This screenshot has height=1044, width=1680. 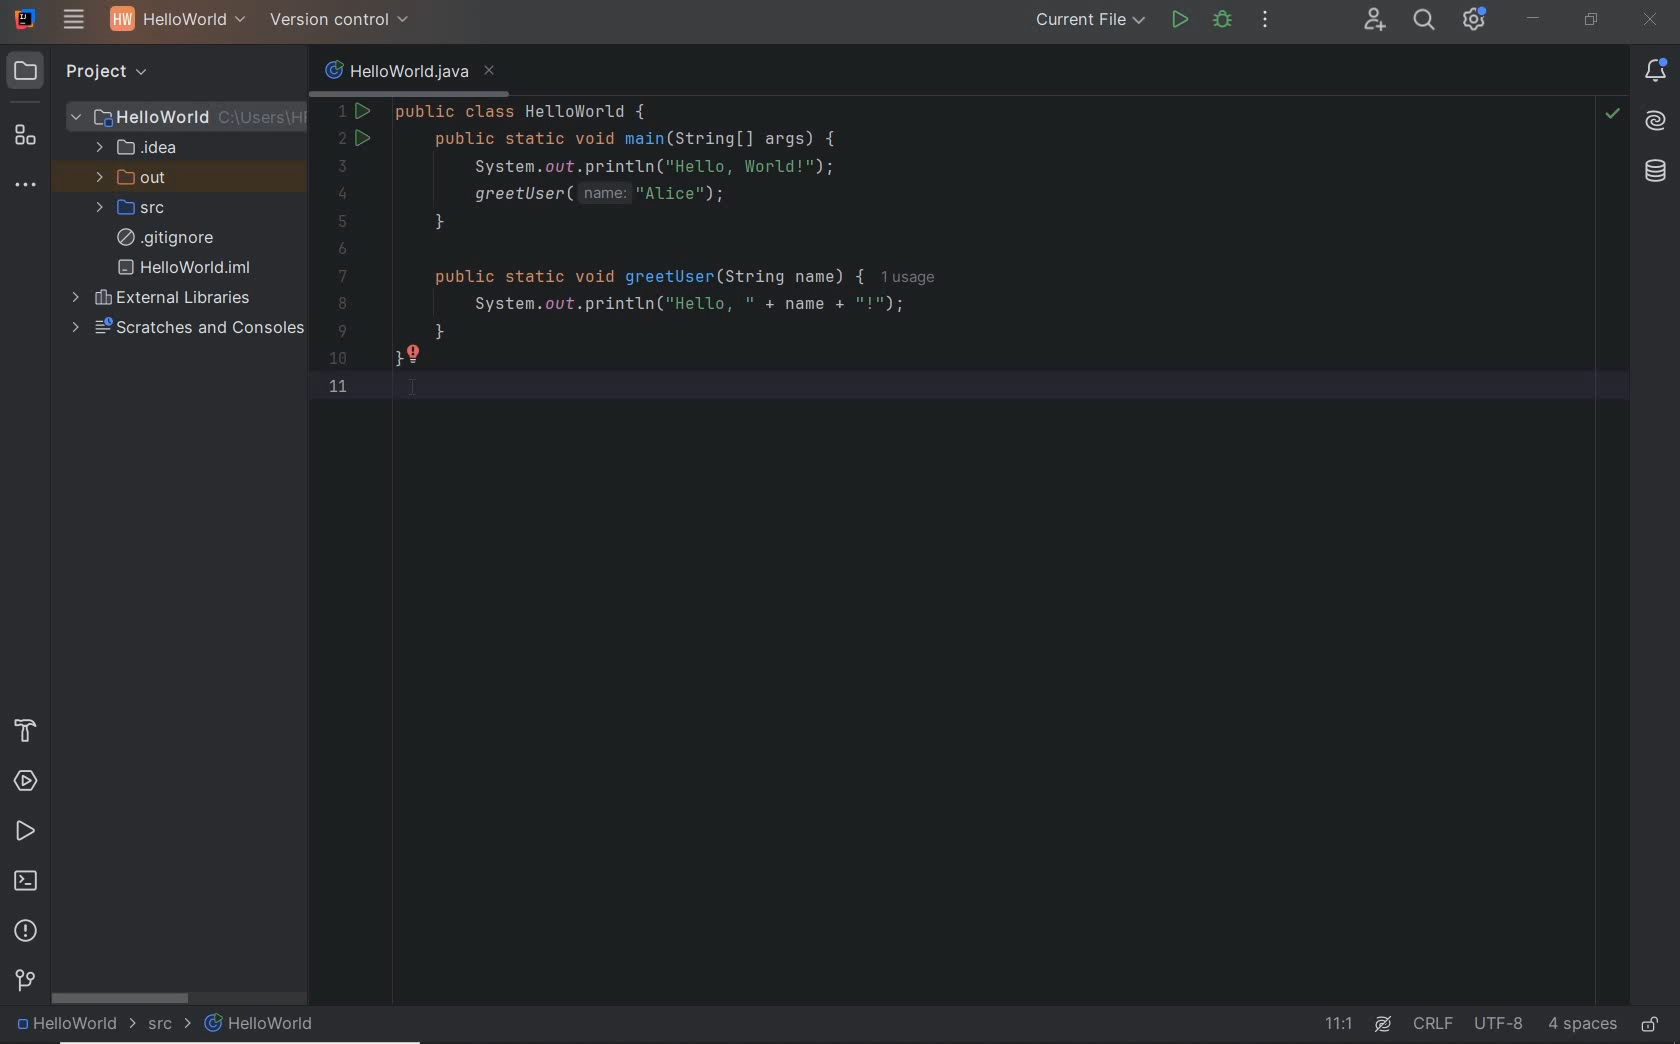 What do you see at coordinates (260, 1023) in the screenshot?
I see `HelloWorld` at bounding box center [260, 1023].